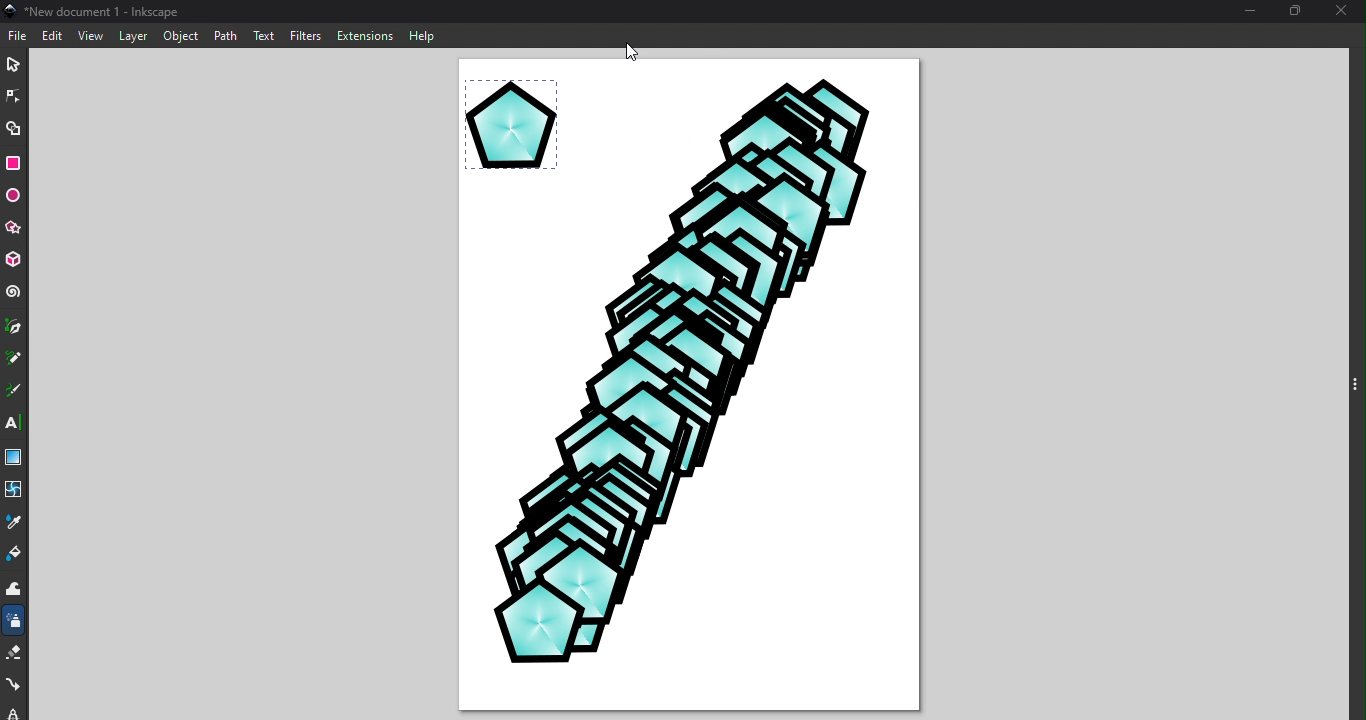 This screenshot has height=720, width=1366. I want to click on Mesh tool, so click(16, 489).